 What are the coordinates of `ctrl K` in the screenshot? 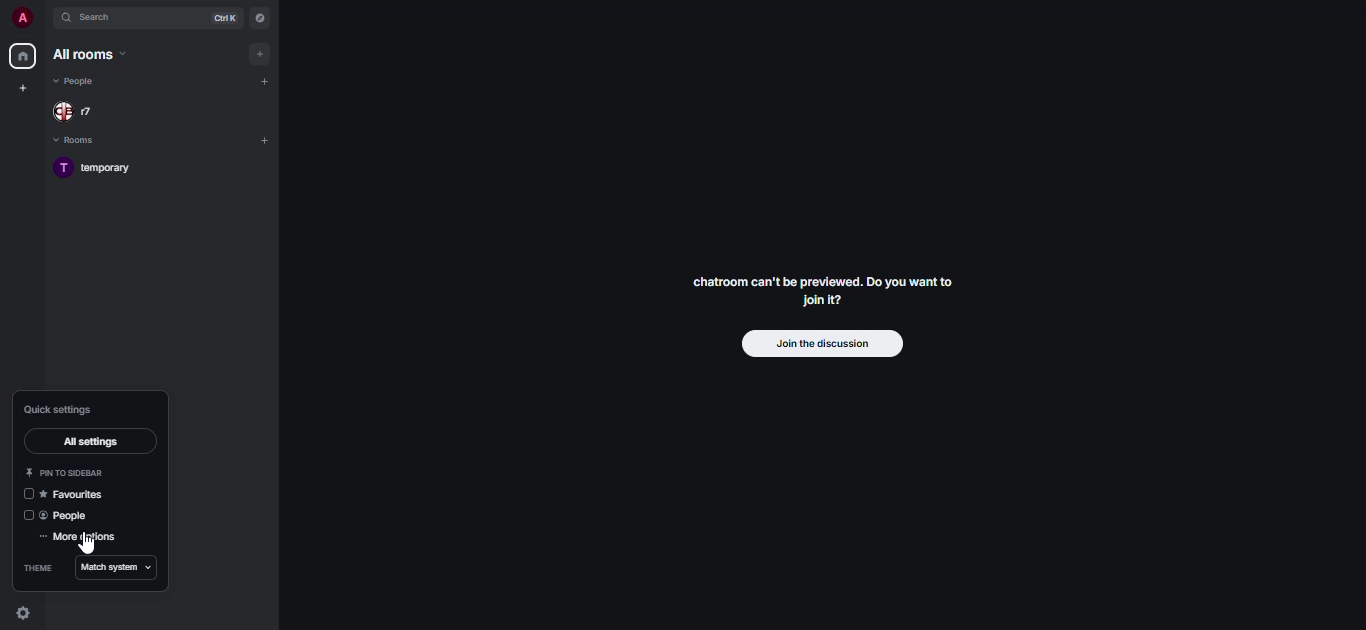 It's located at (221, 17).